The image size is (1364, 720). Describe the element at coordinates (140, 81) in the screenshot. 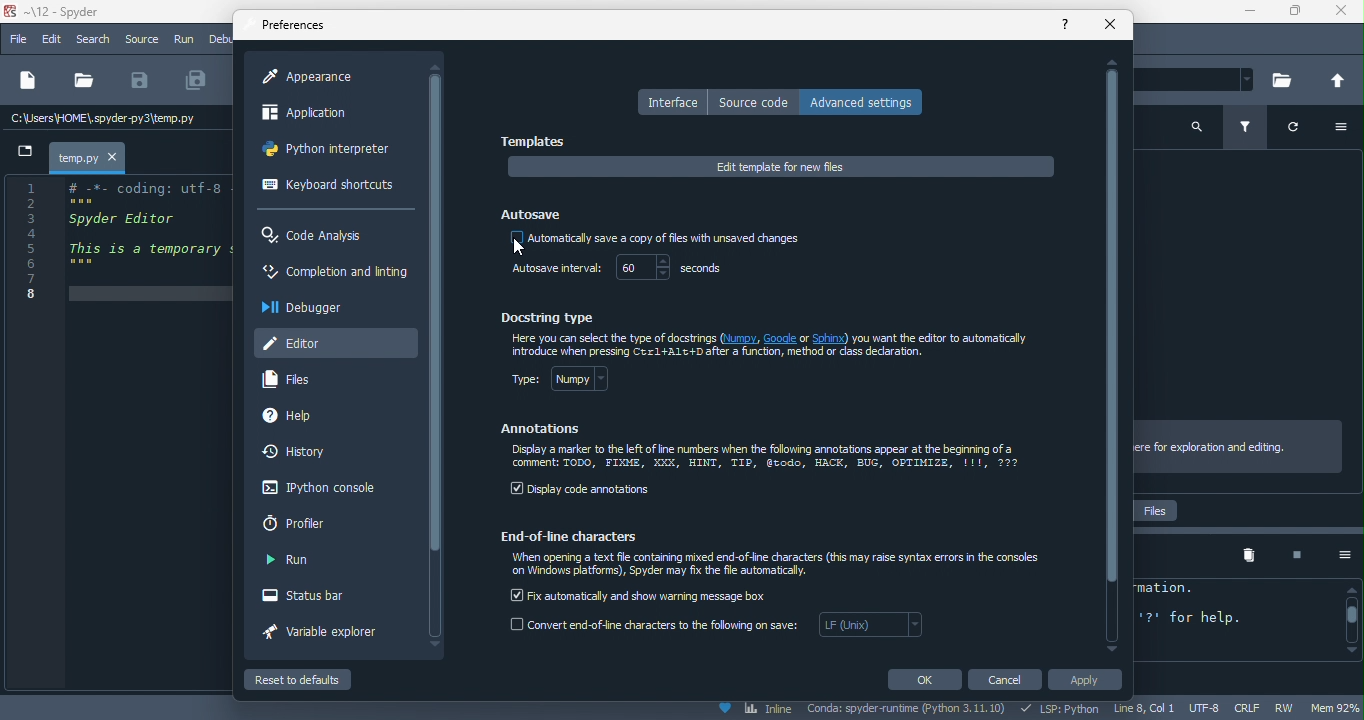

I see `save` at that location.